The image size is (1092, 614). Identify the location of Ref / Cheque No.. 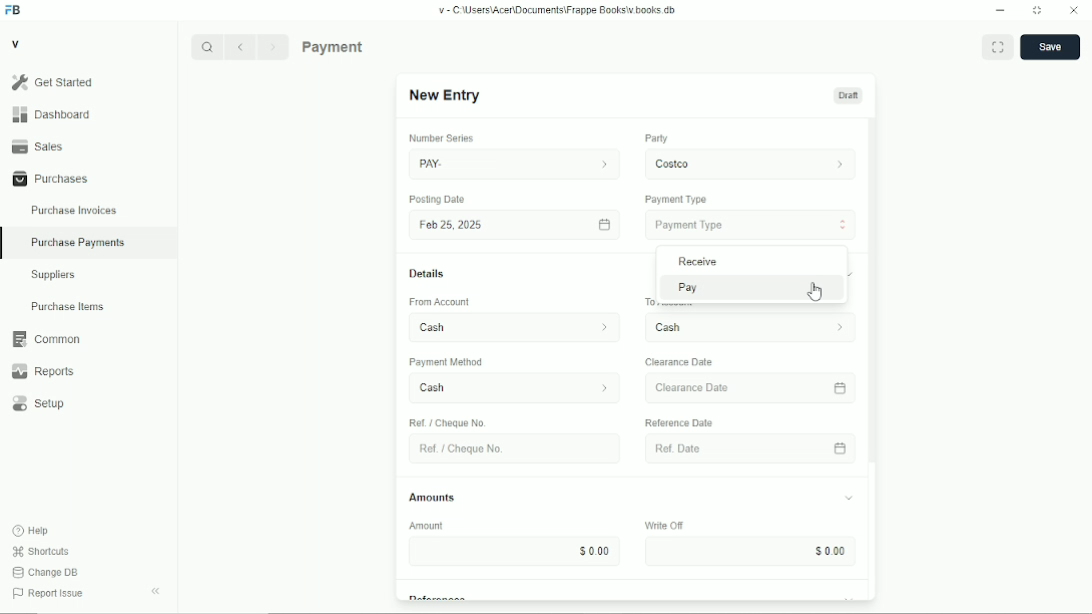
(450, 422).